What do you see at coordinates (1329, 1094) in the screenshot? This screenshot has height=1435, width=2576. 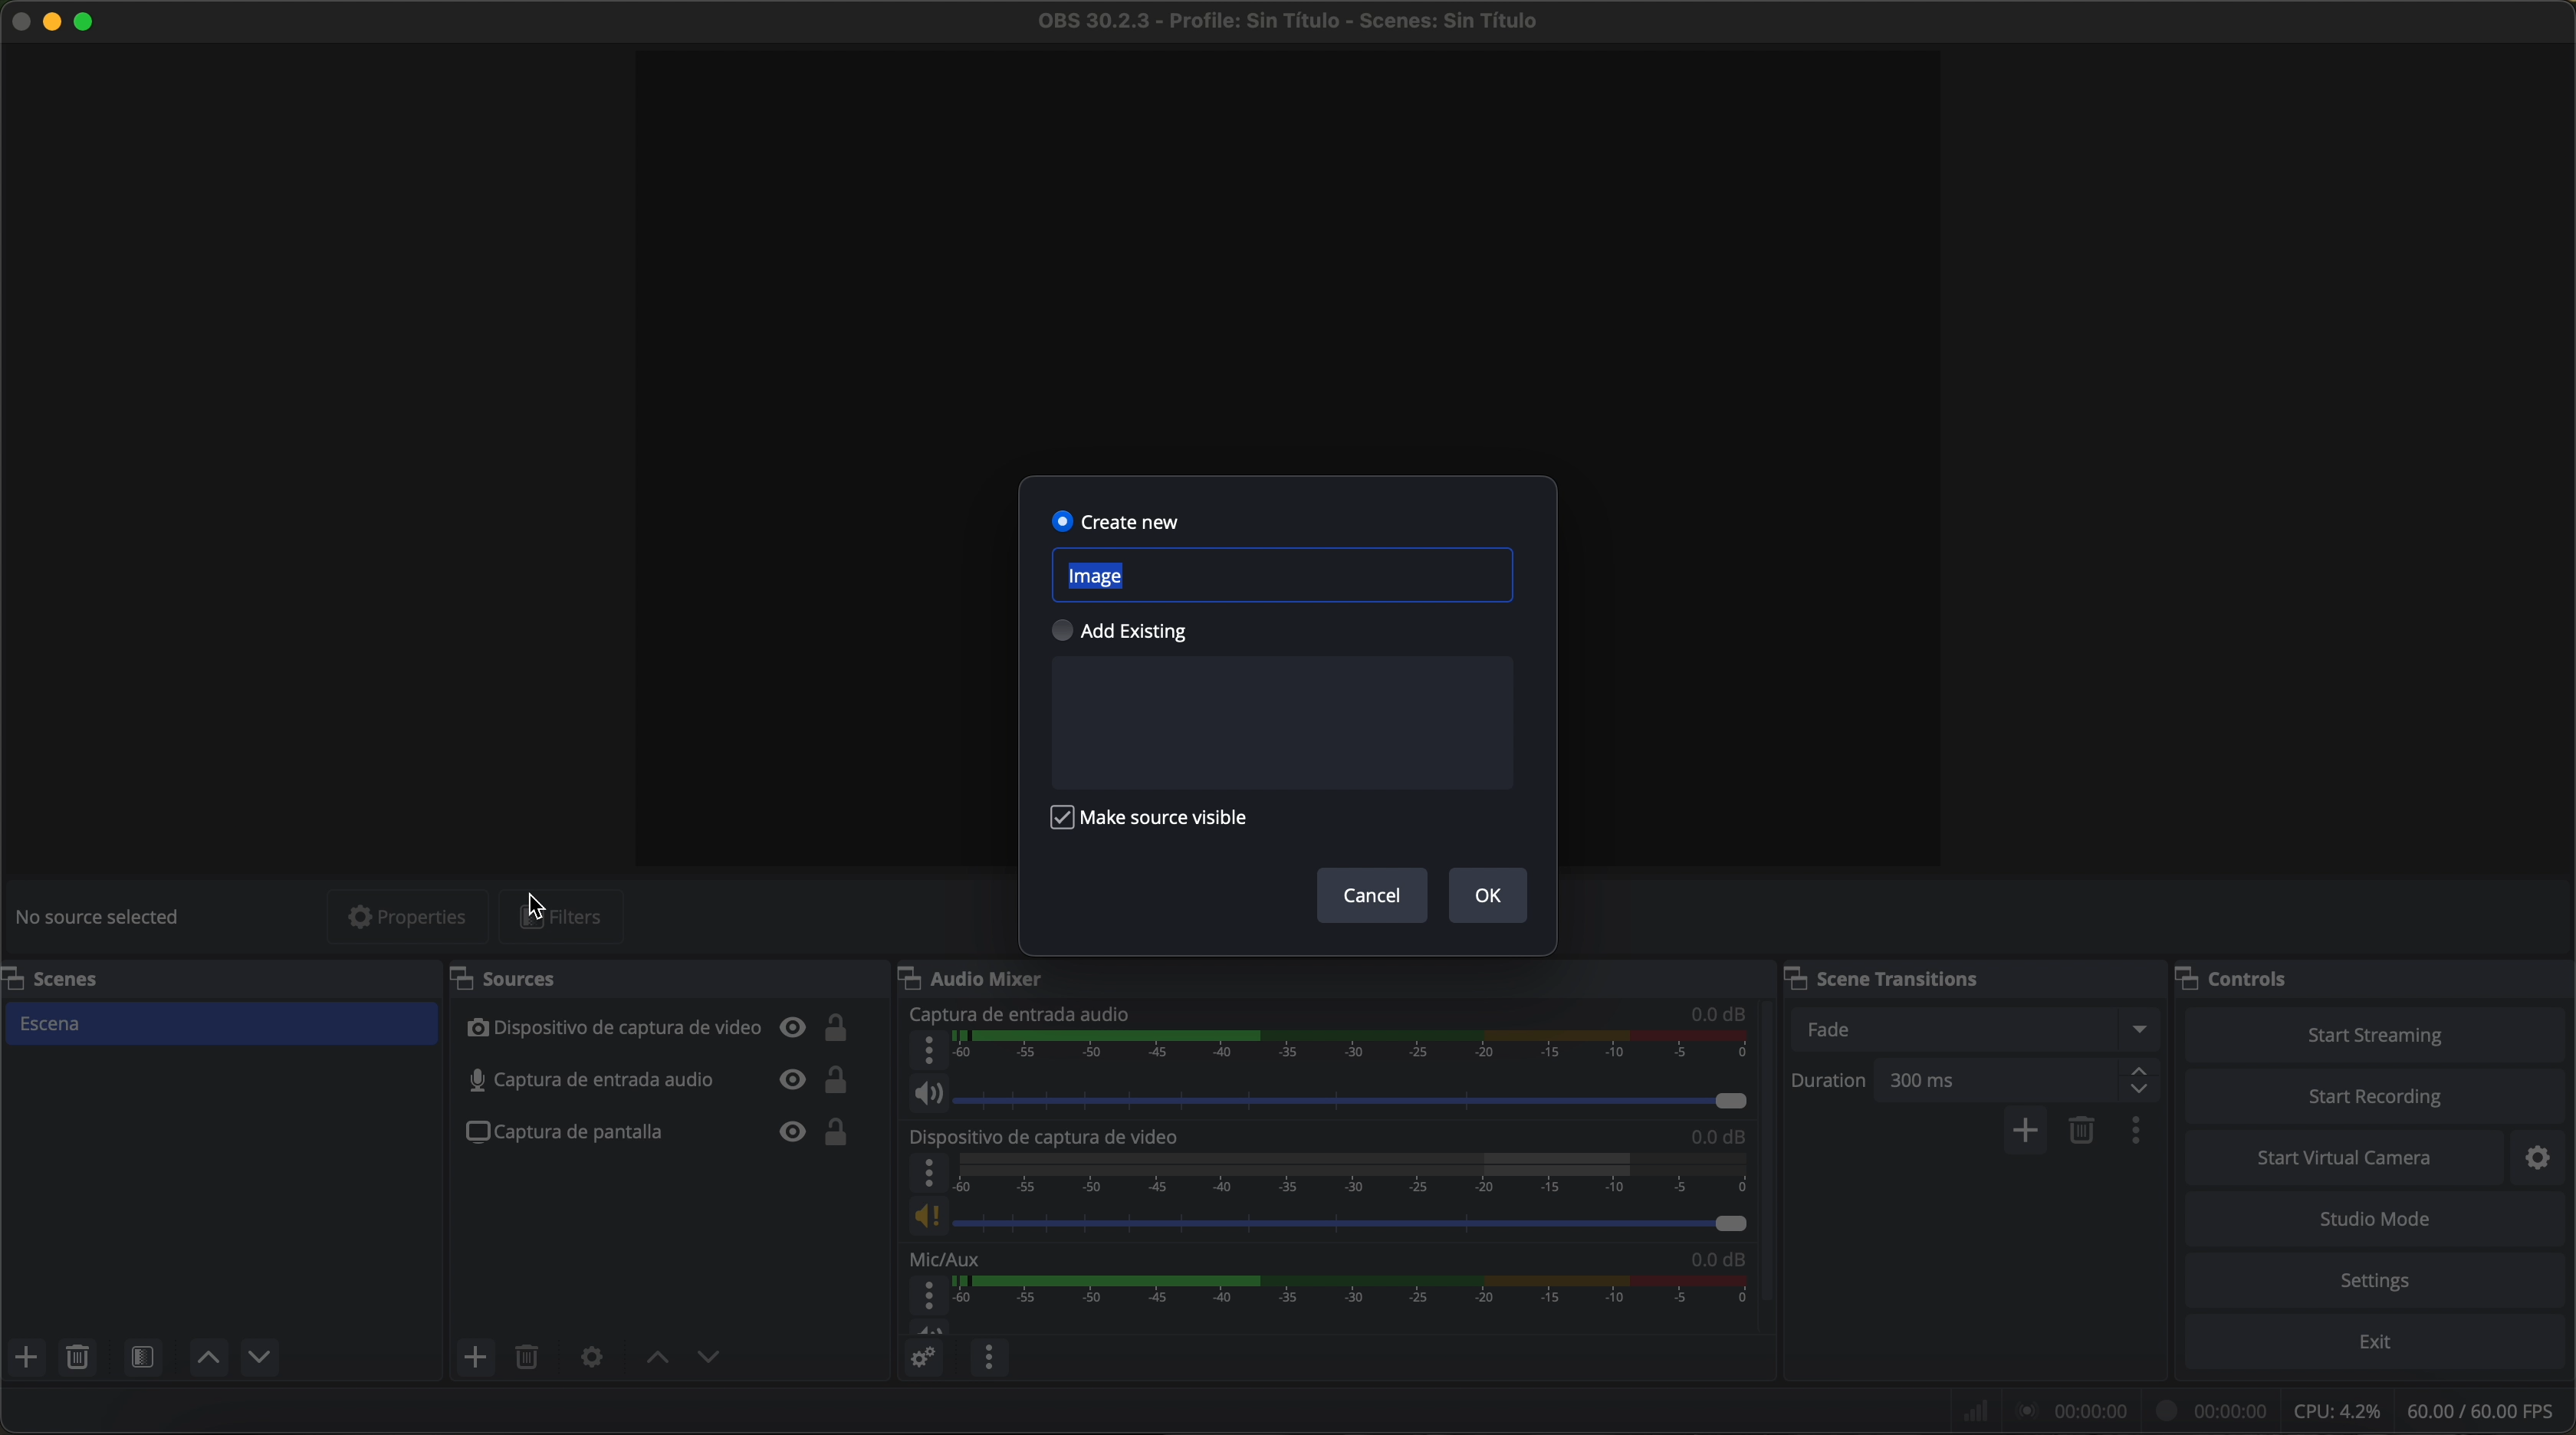 I see `vol` at bounding box center [1329, 1094].